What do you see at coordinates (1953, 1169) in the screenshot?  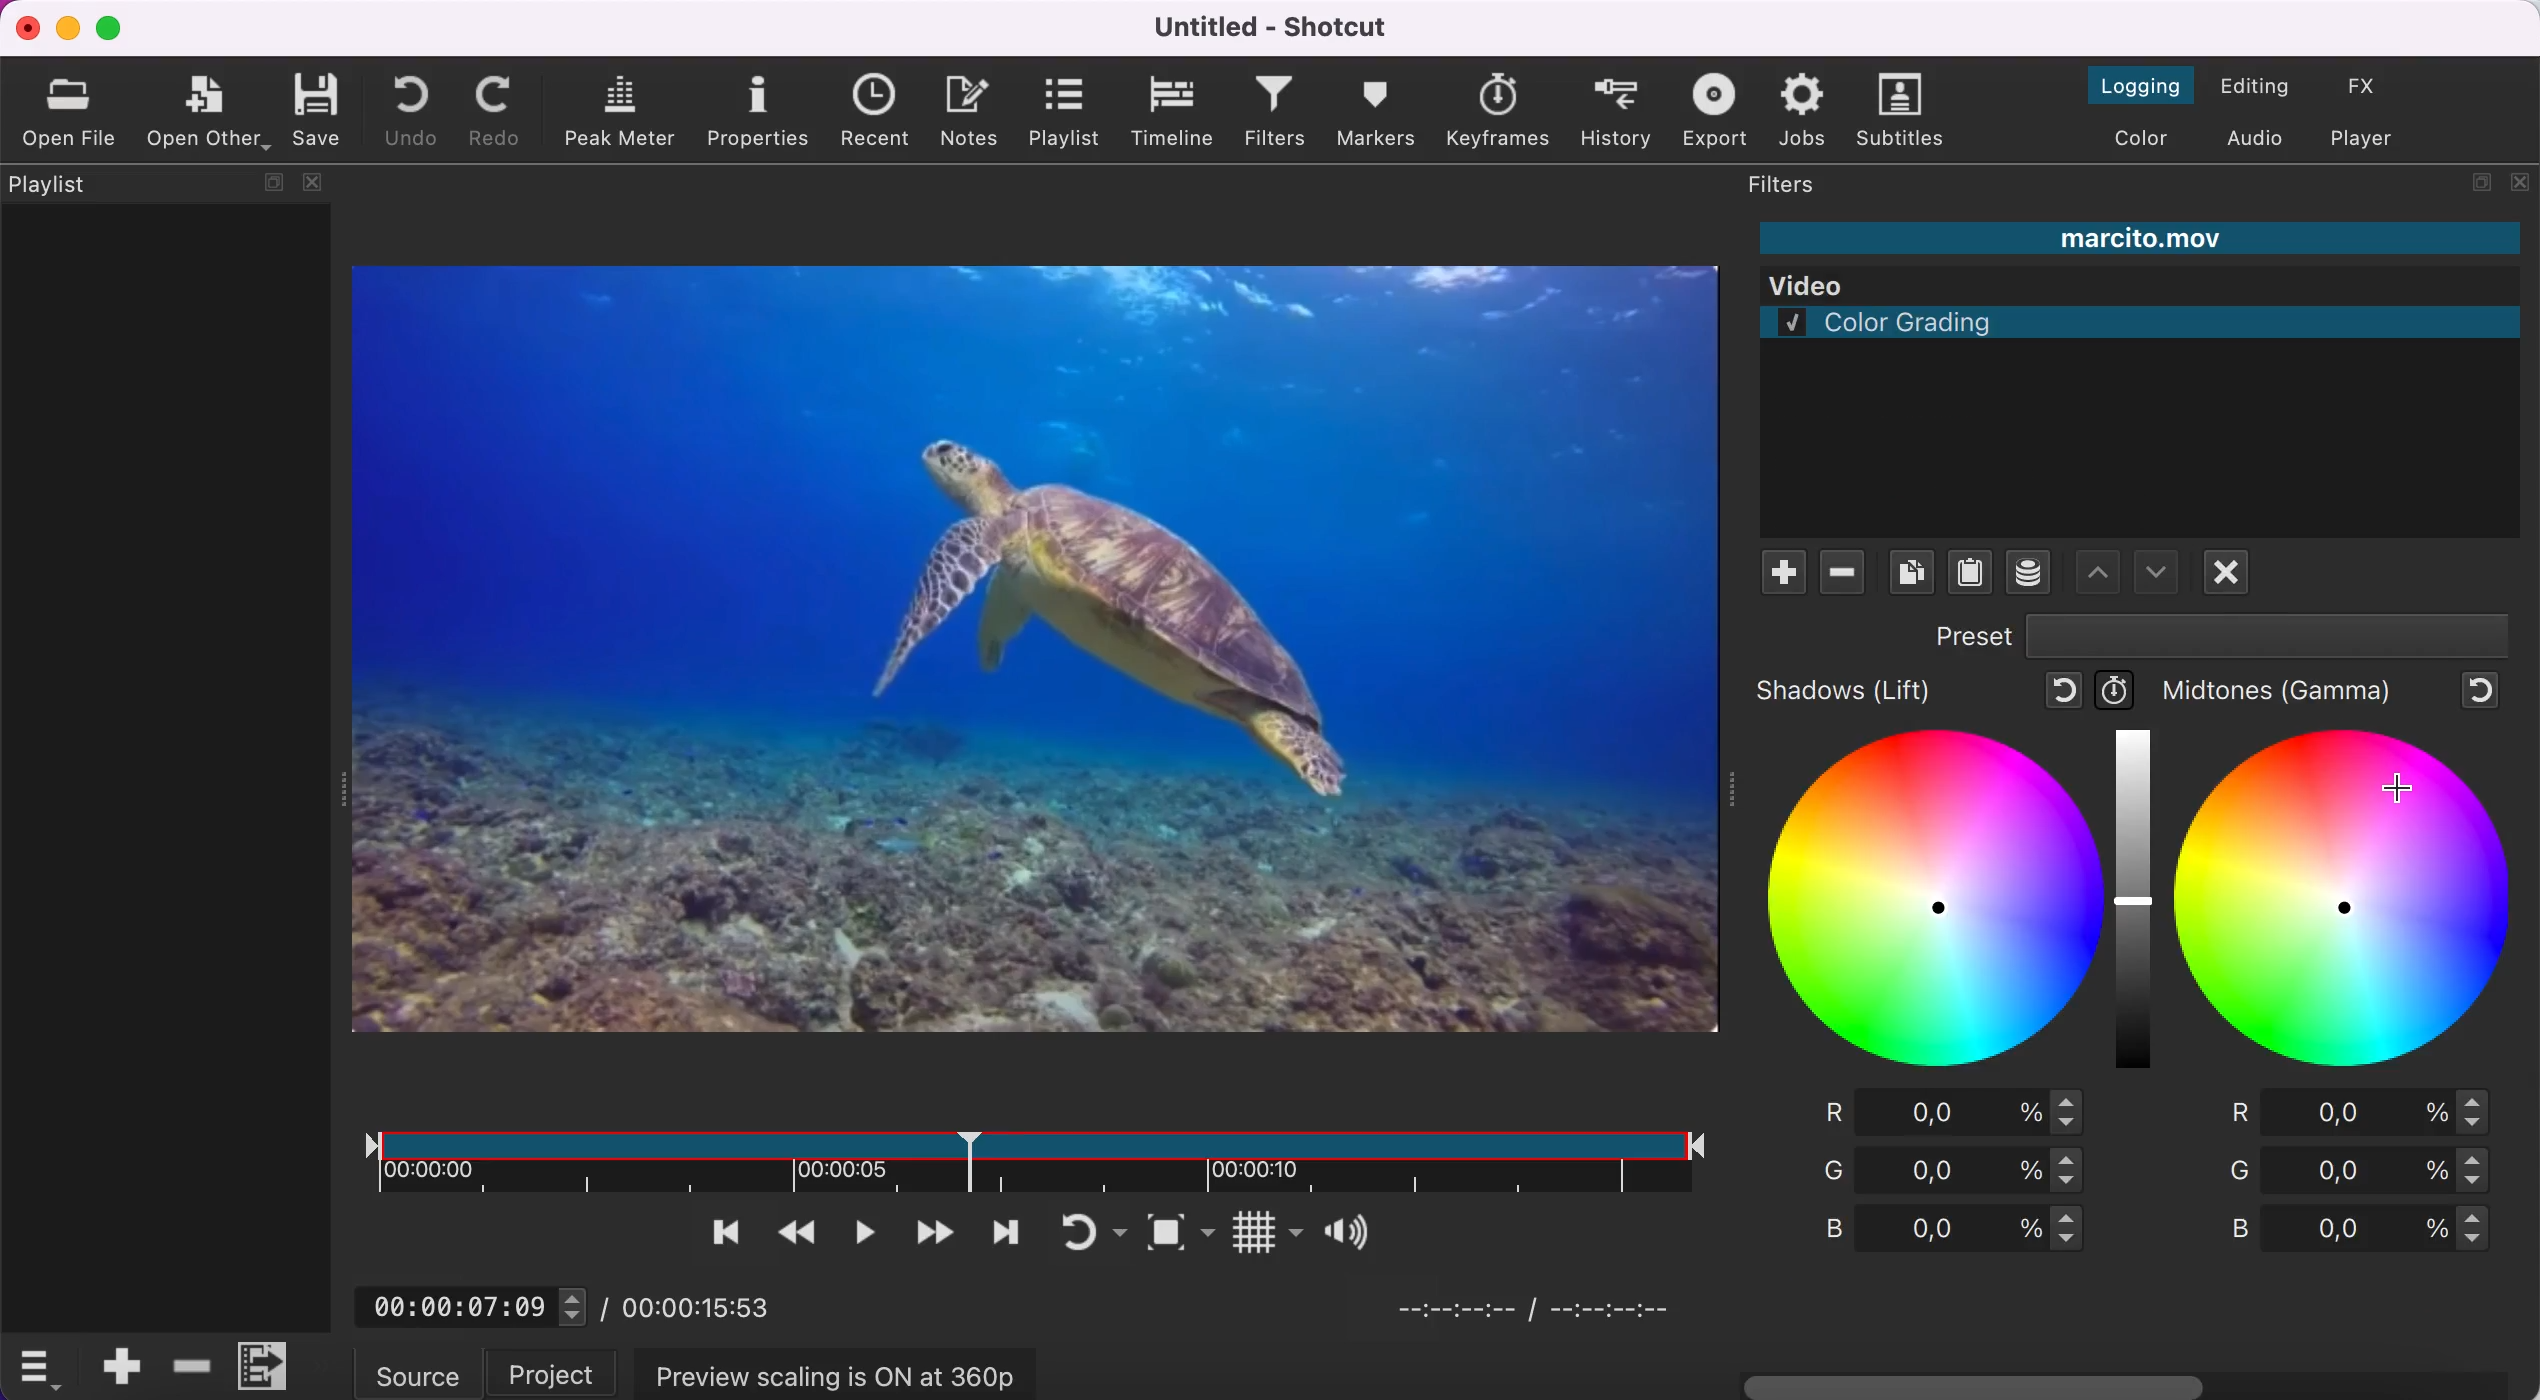 I see `green` at bounding box center [1953, 1169].